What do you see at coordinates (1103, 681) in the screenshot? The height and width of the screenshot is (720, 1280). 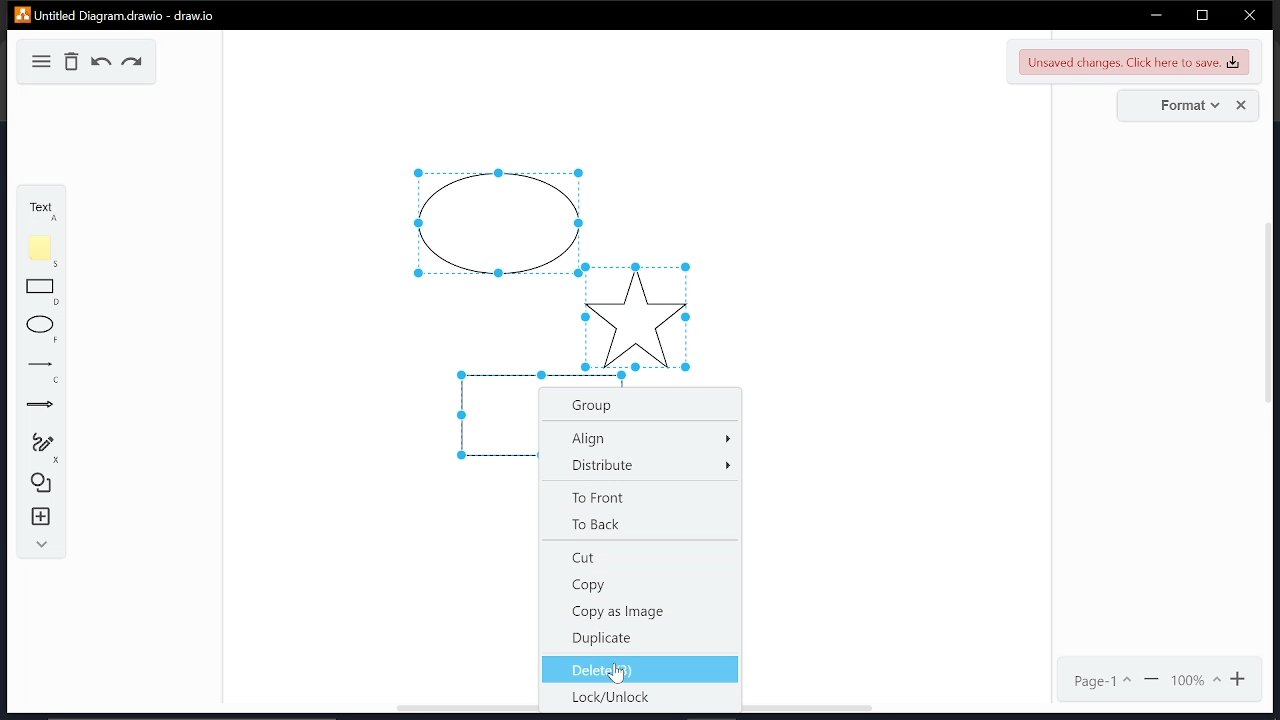 I see `page1` at bounding box center [1103, 681].